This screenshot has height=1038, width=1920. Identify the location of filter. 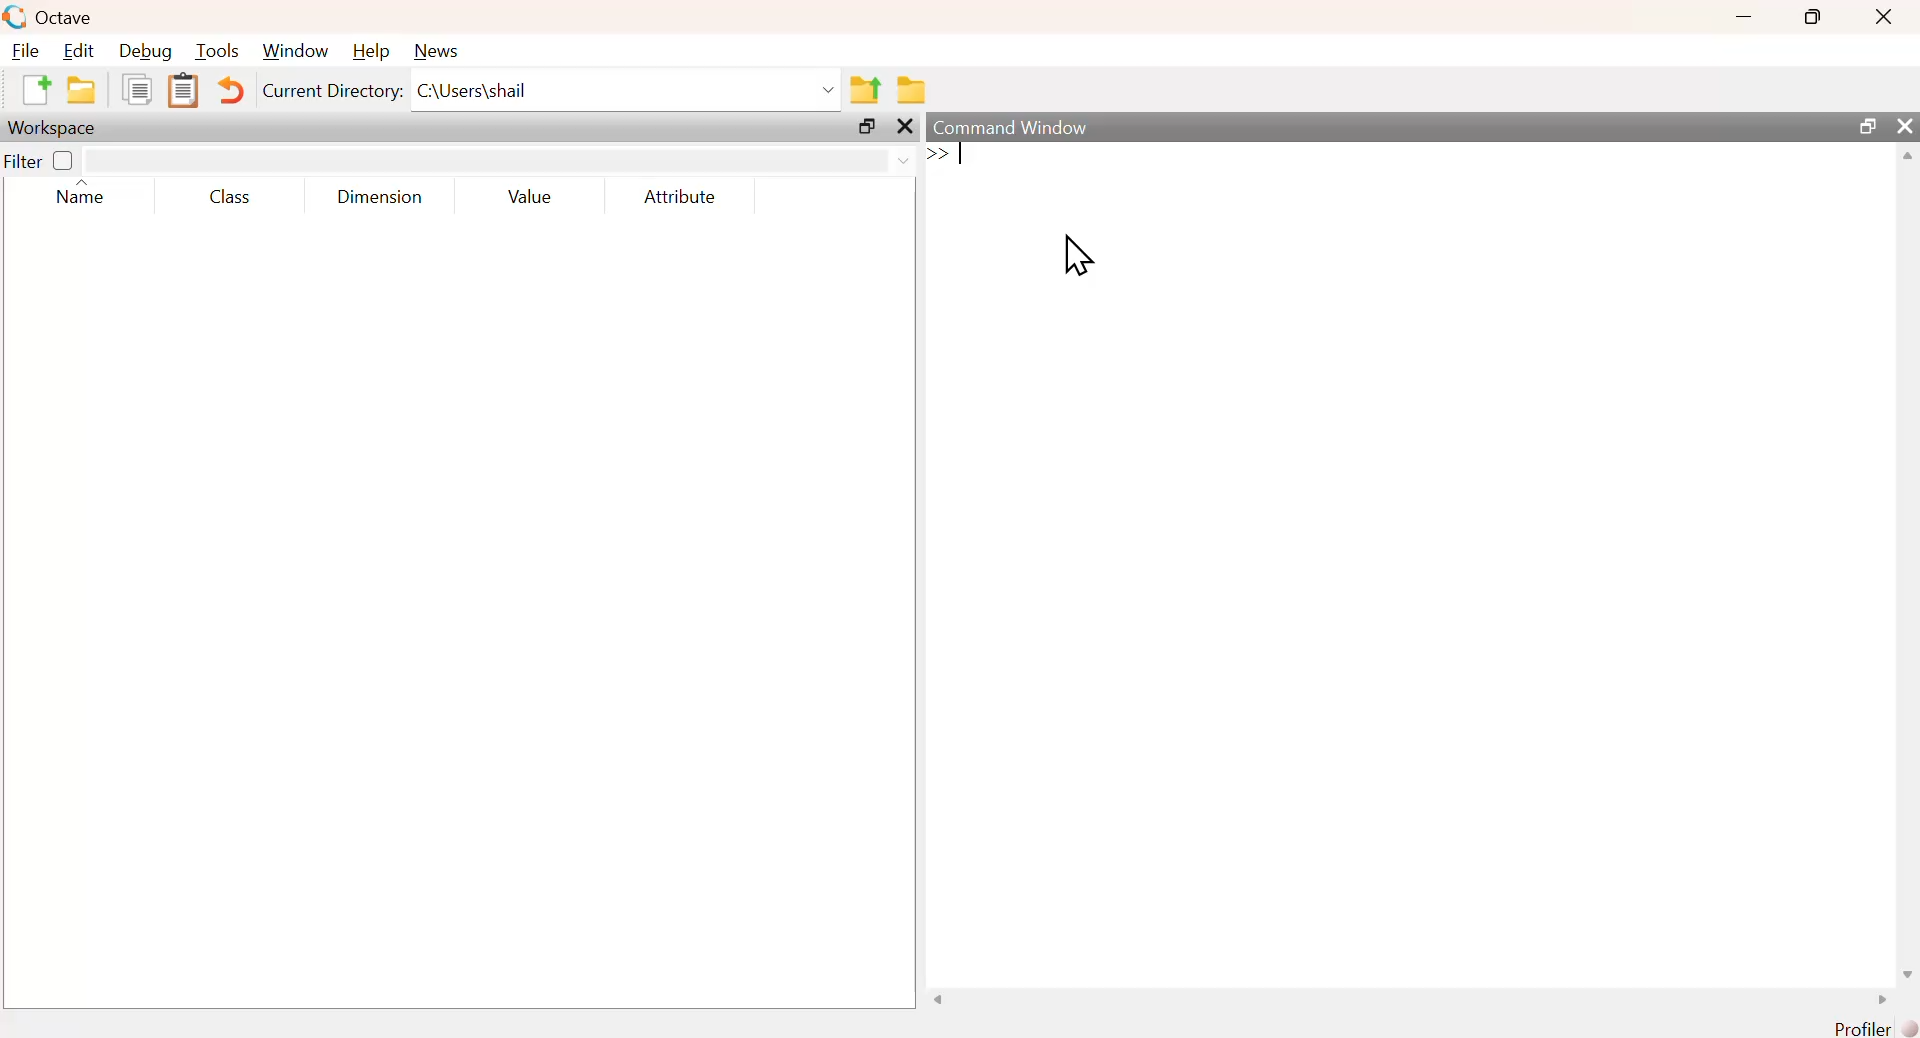
(500, 161).